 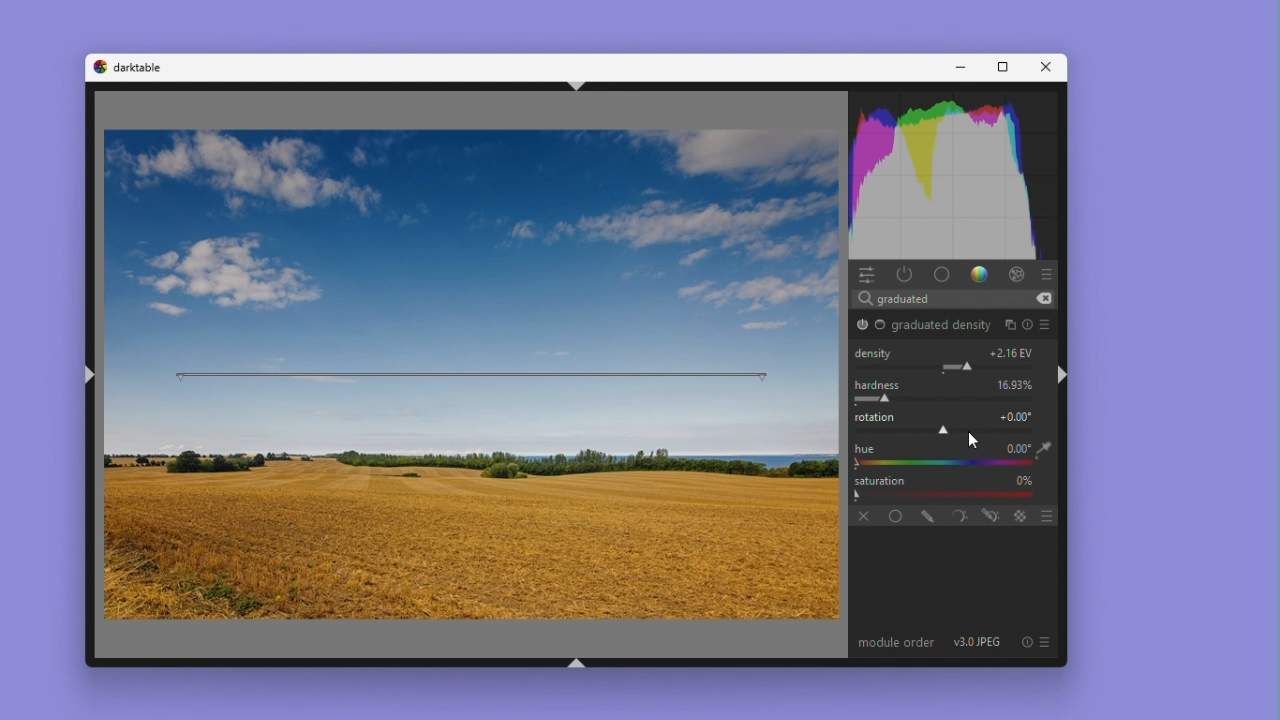 What do you see at coordinates (941, 327) in the screenshot?
I see `graduated density` at bounding box center [941, 327].